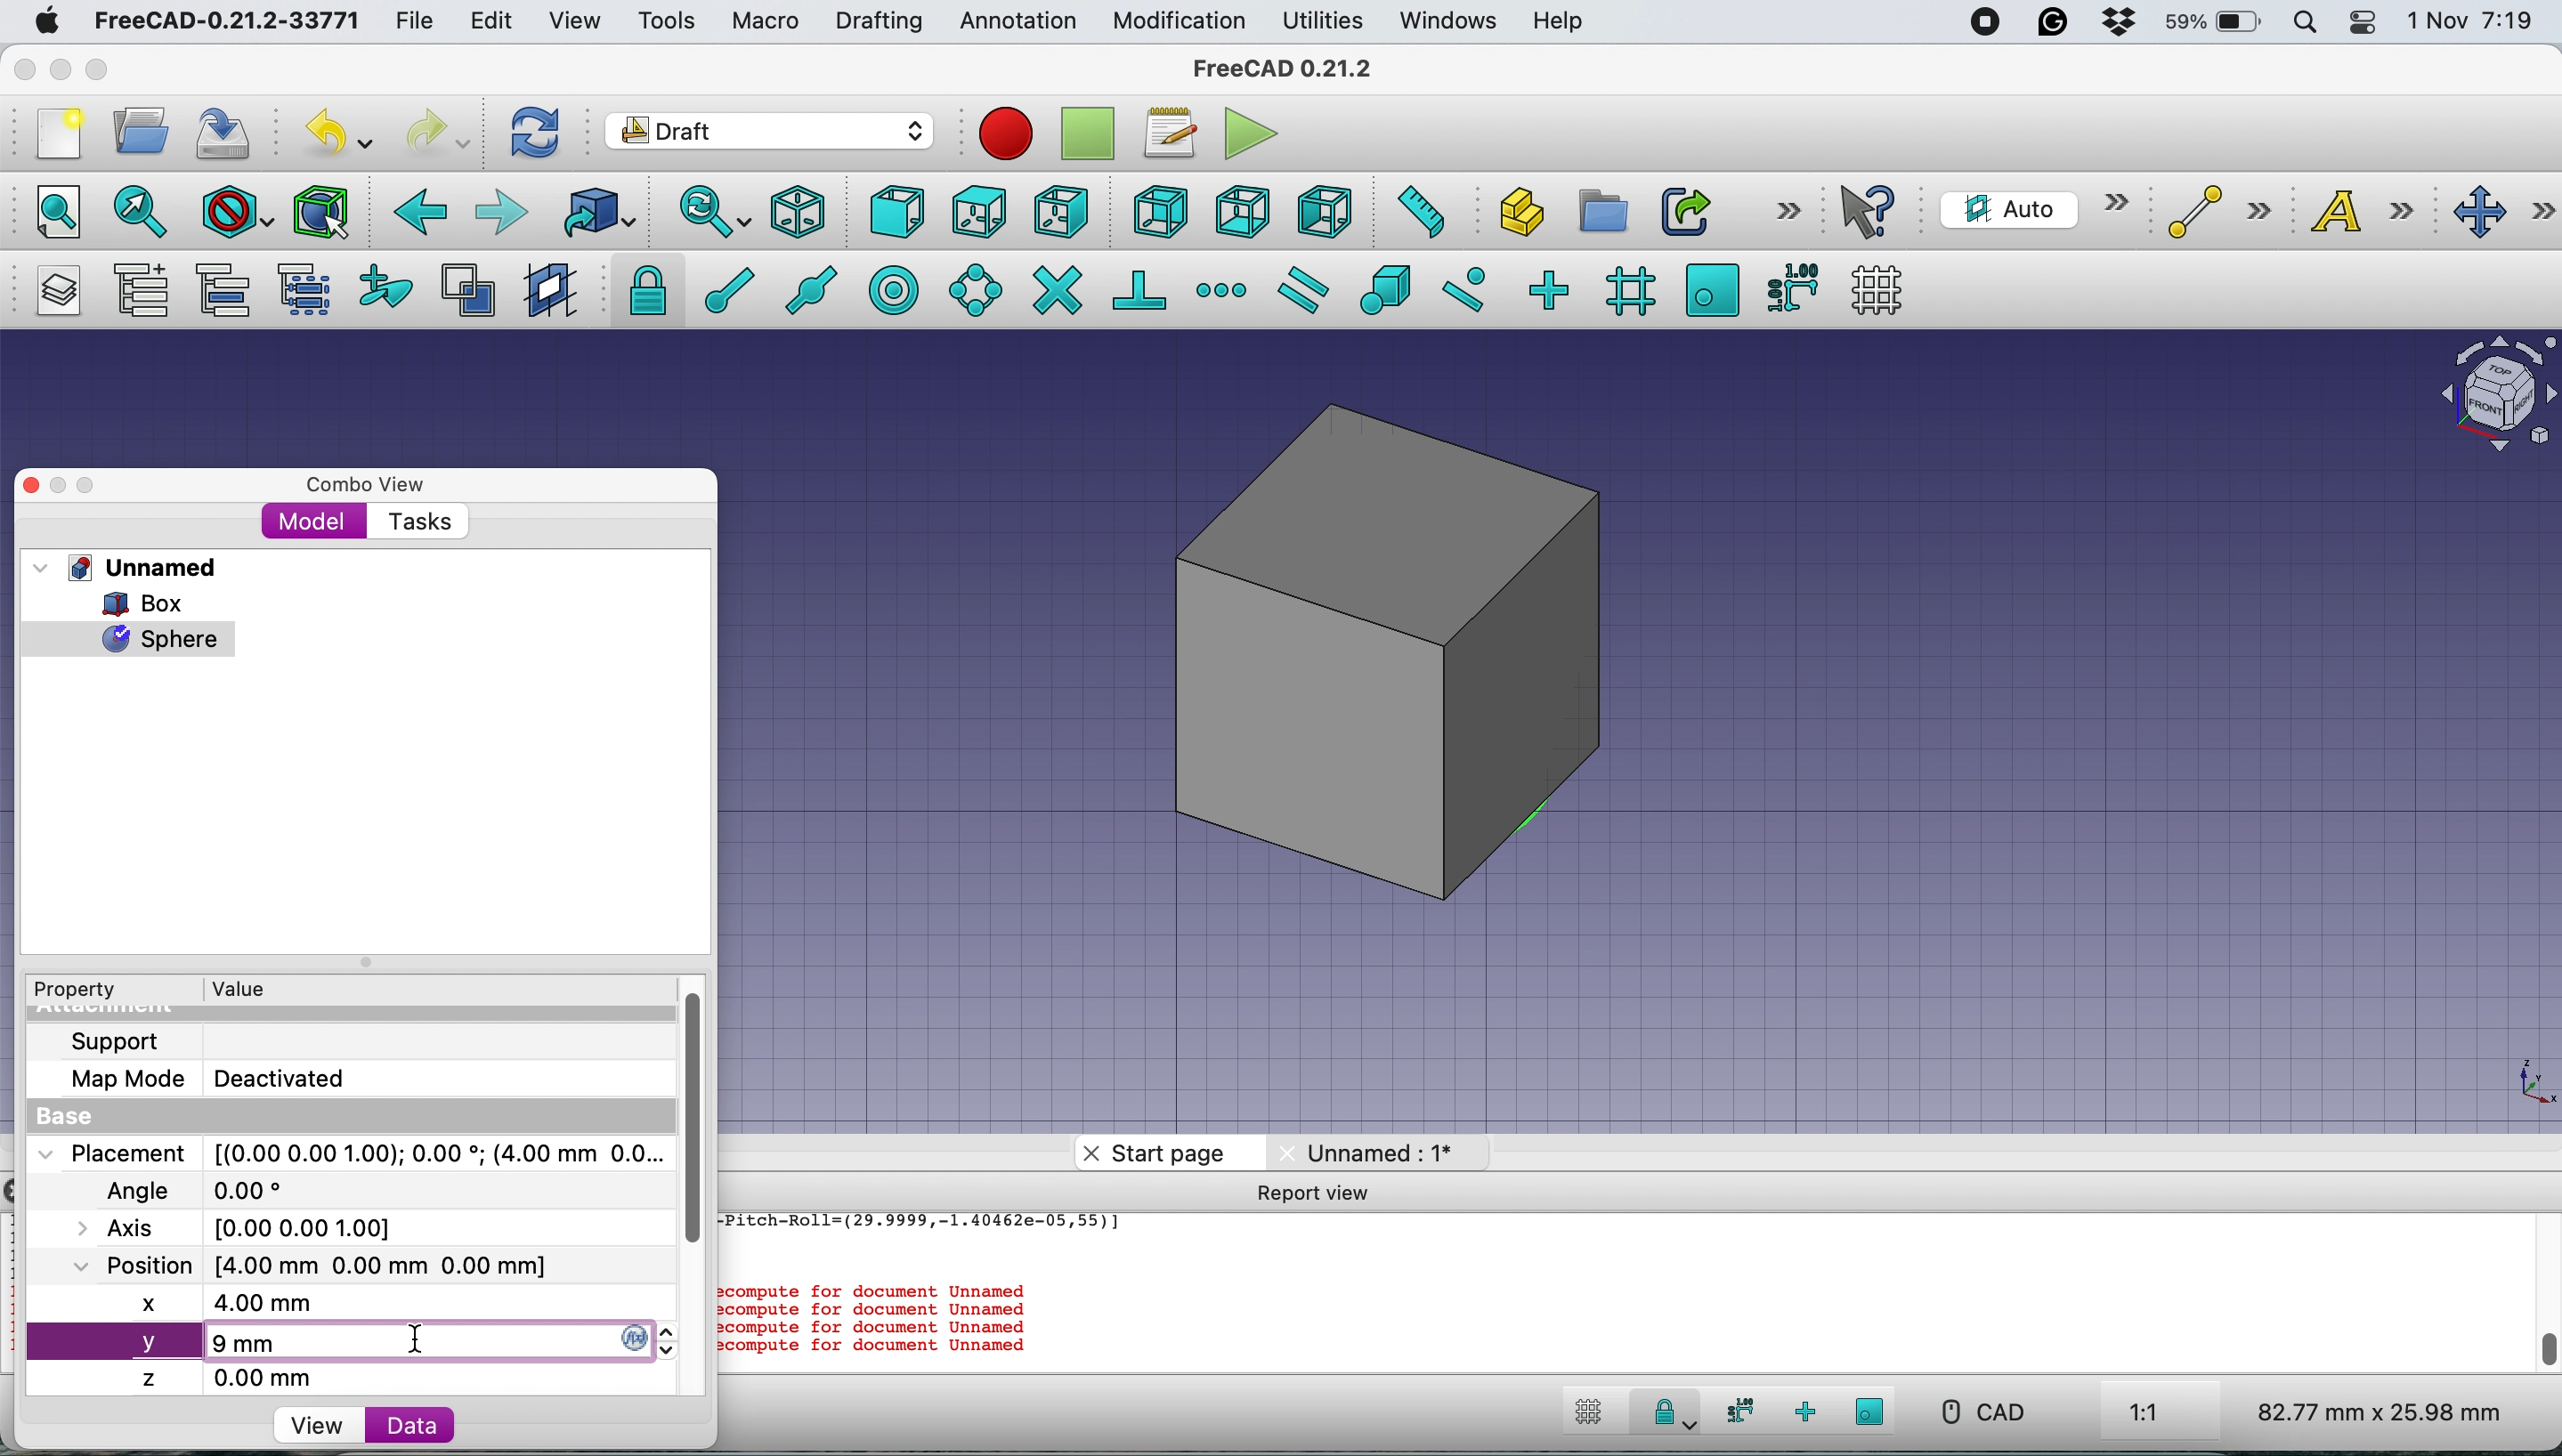  Describe the element at coordinates (1791, 286) in the screenshot. I see `snap dimensions` at that location.